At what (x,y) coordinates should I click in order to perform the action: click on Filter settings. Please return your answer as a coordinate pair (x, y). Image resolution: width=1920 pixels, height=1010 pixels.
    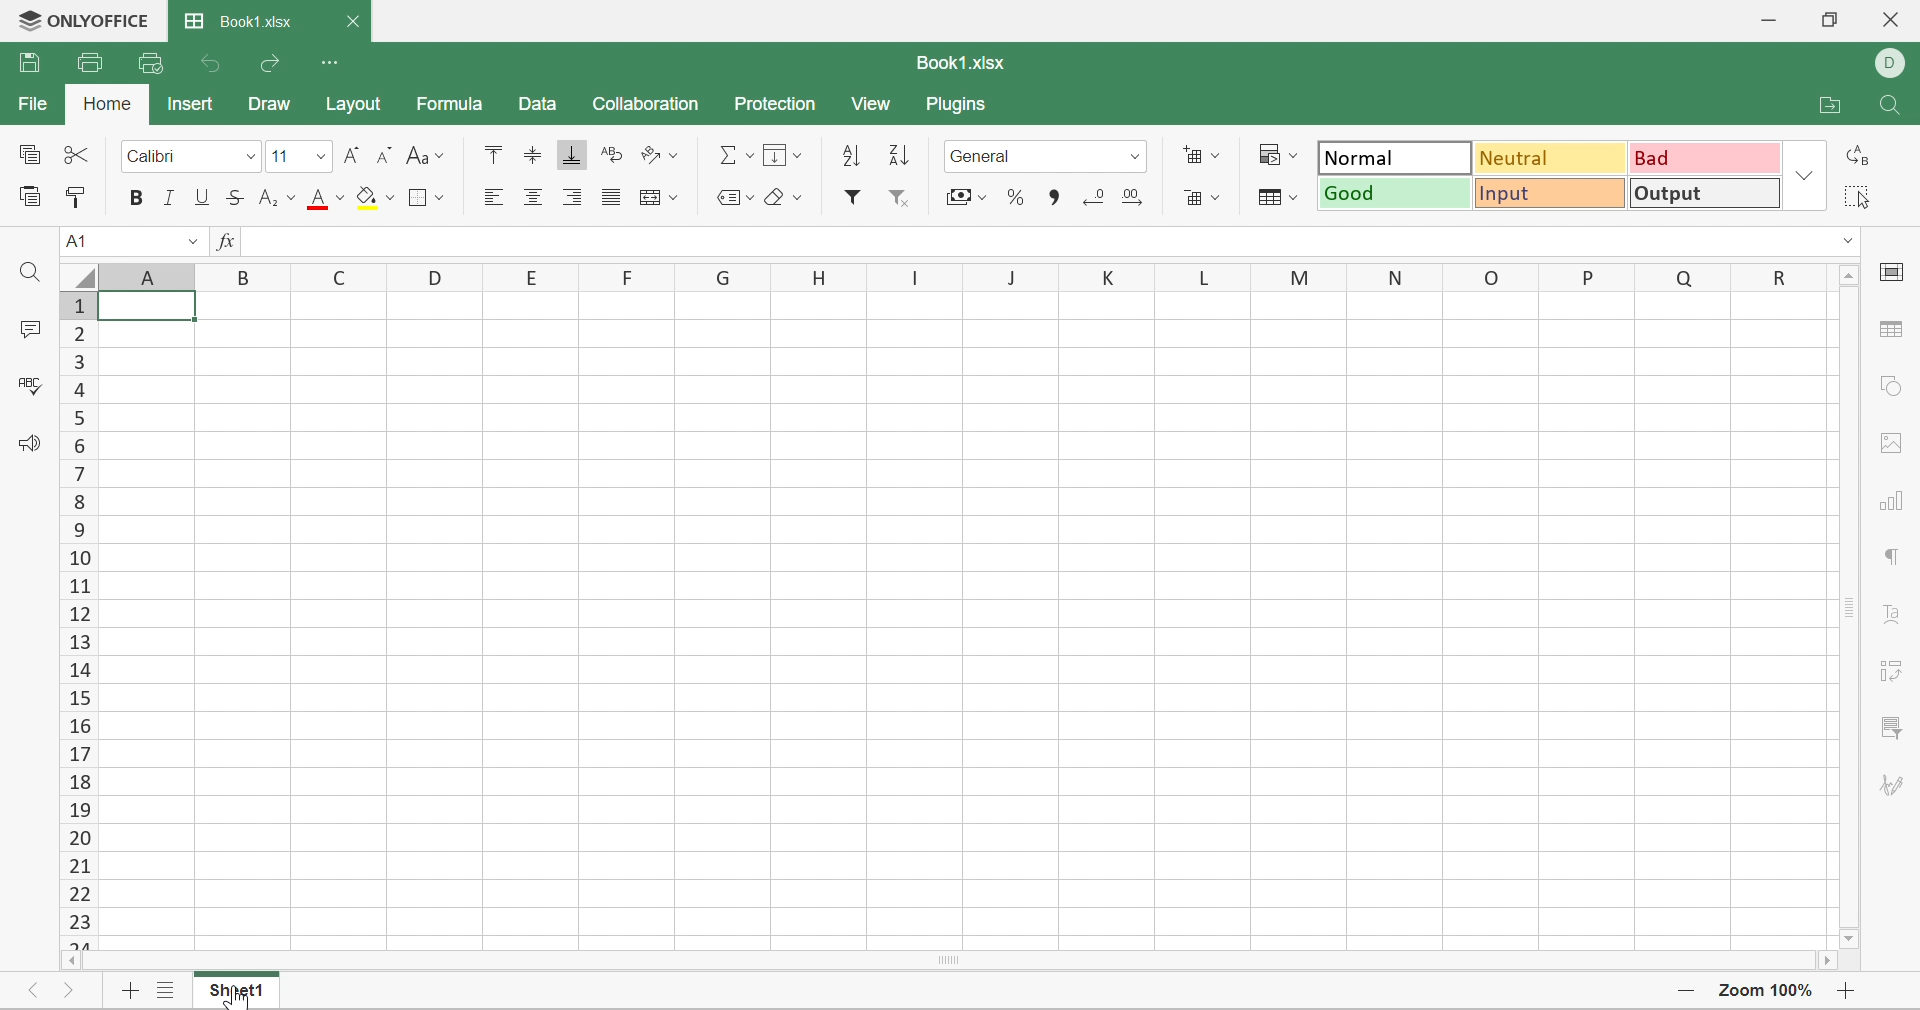
    Looking at the image, I should click on (1893, 725).